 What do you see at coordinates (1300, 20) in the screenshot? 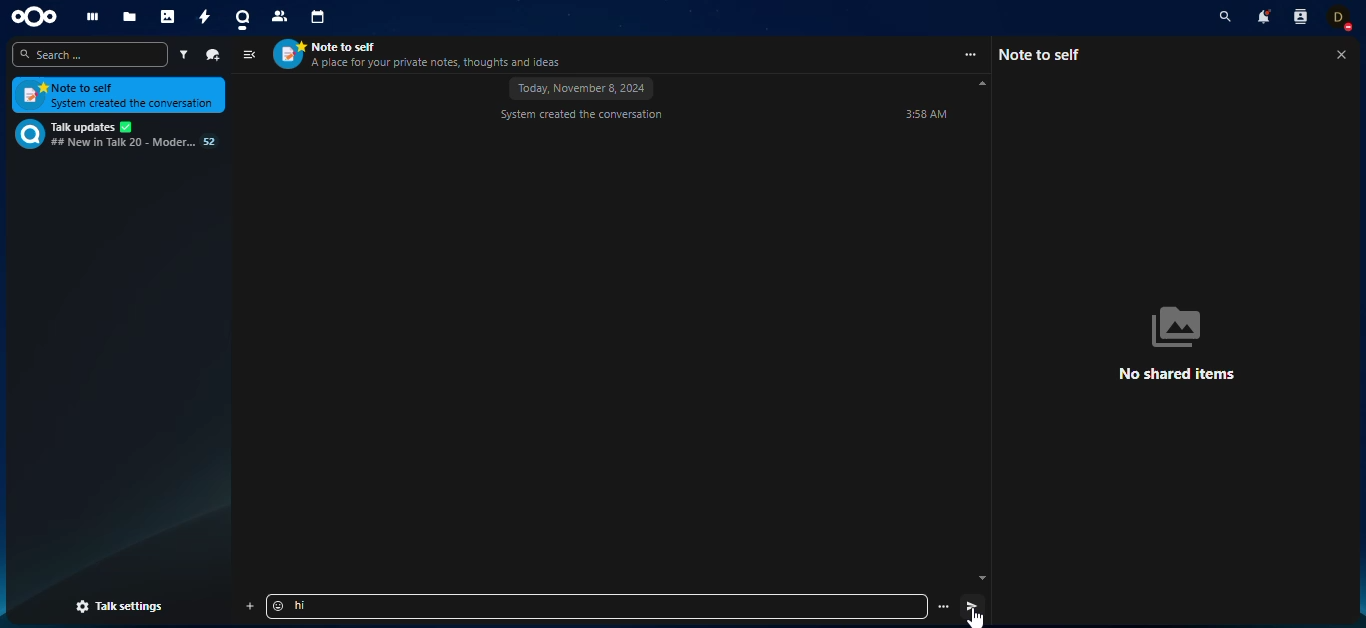
I see `contact` at bounding box center [1300, 20].